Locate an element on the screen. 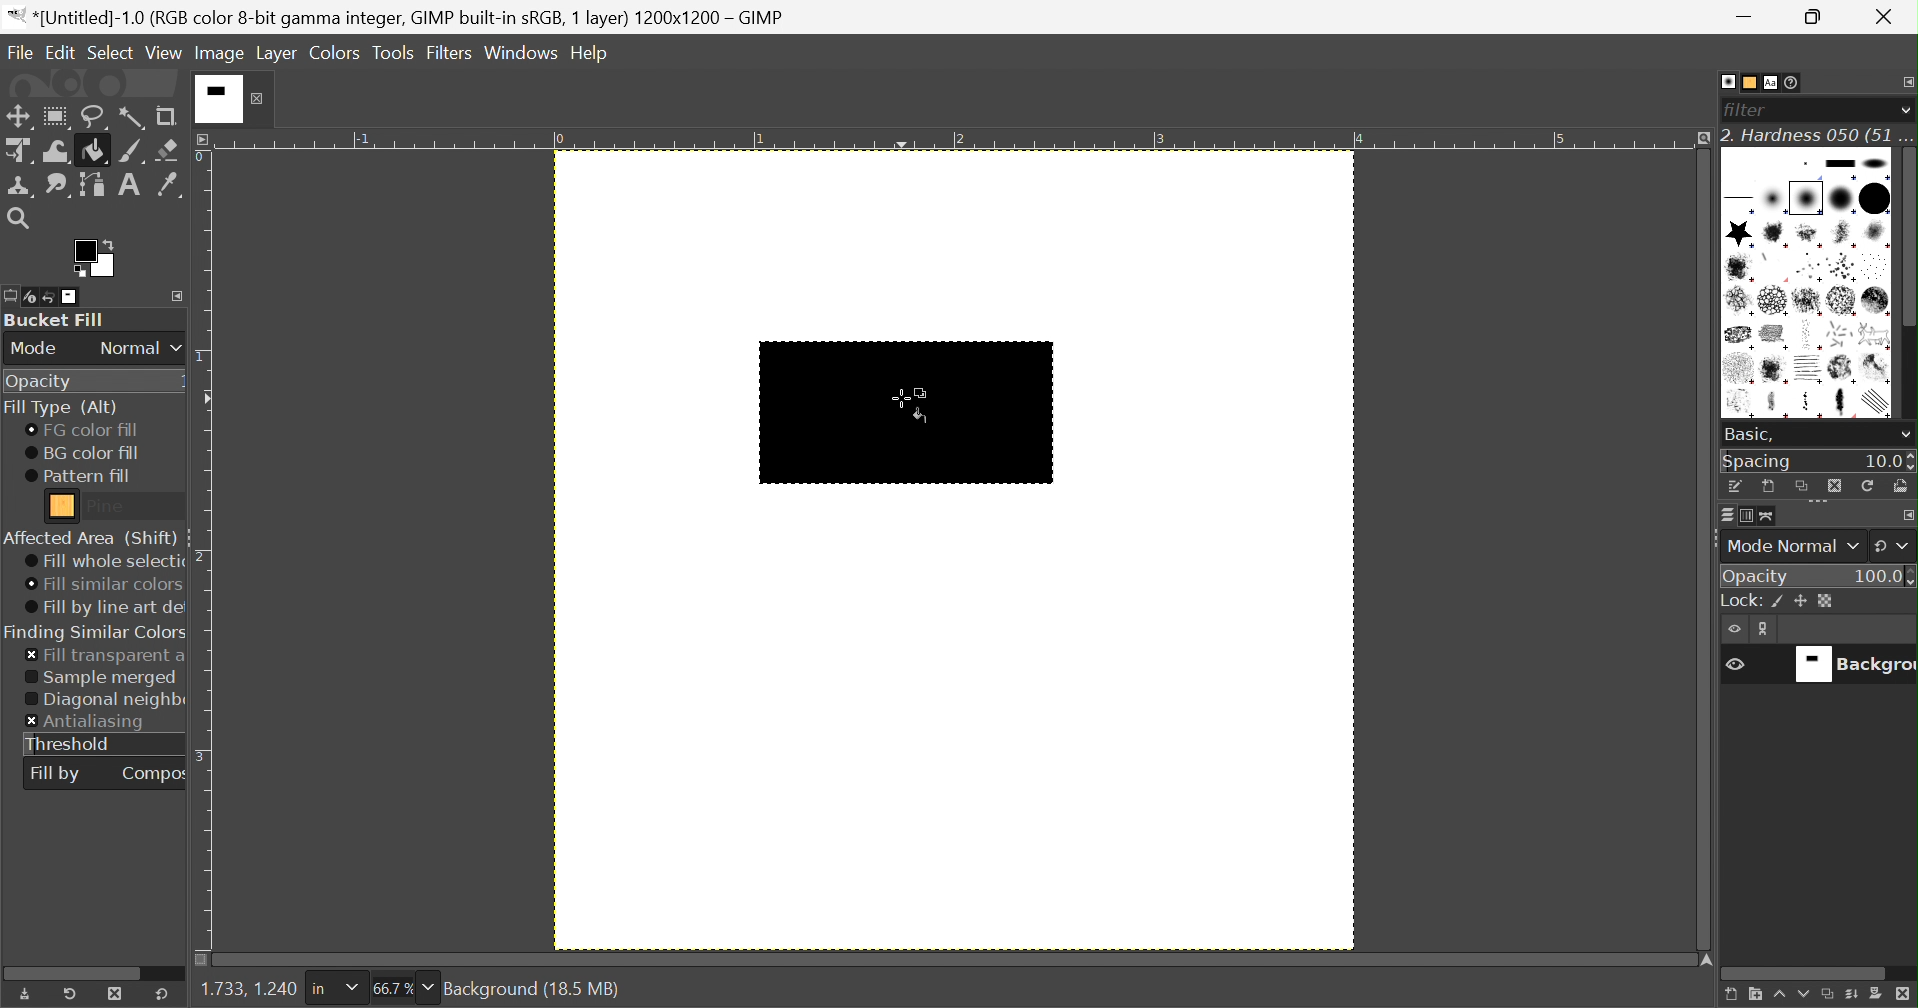  Space is located at coordinates (1758, 462).